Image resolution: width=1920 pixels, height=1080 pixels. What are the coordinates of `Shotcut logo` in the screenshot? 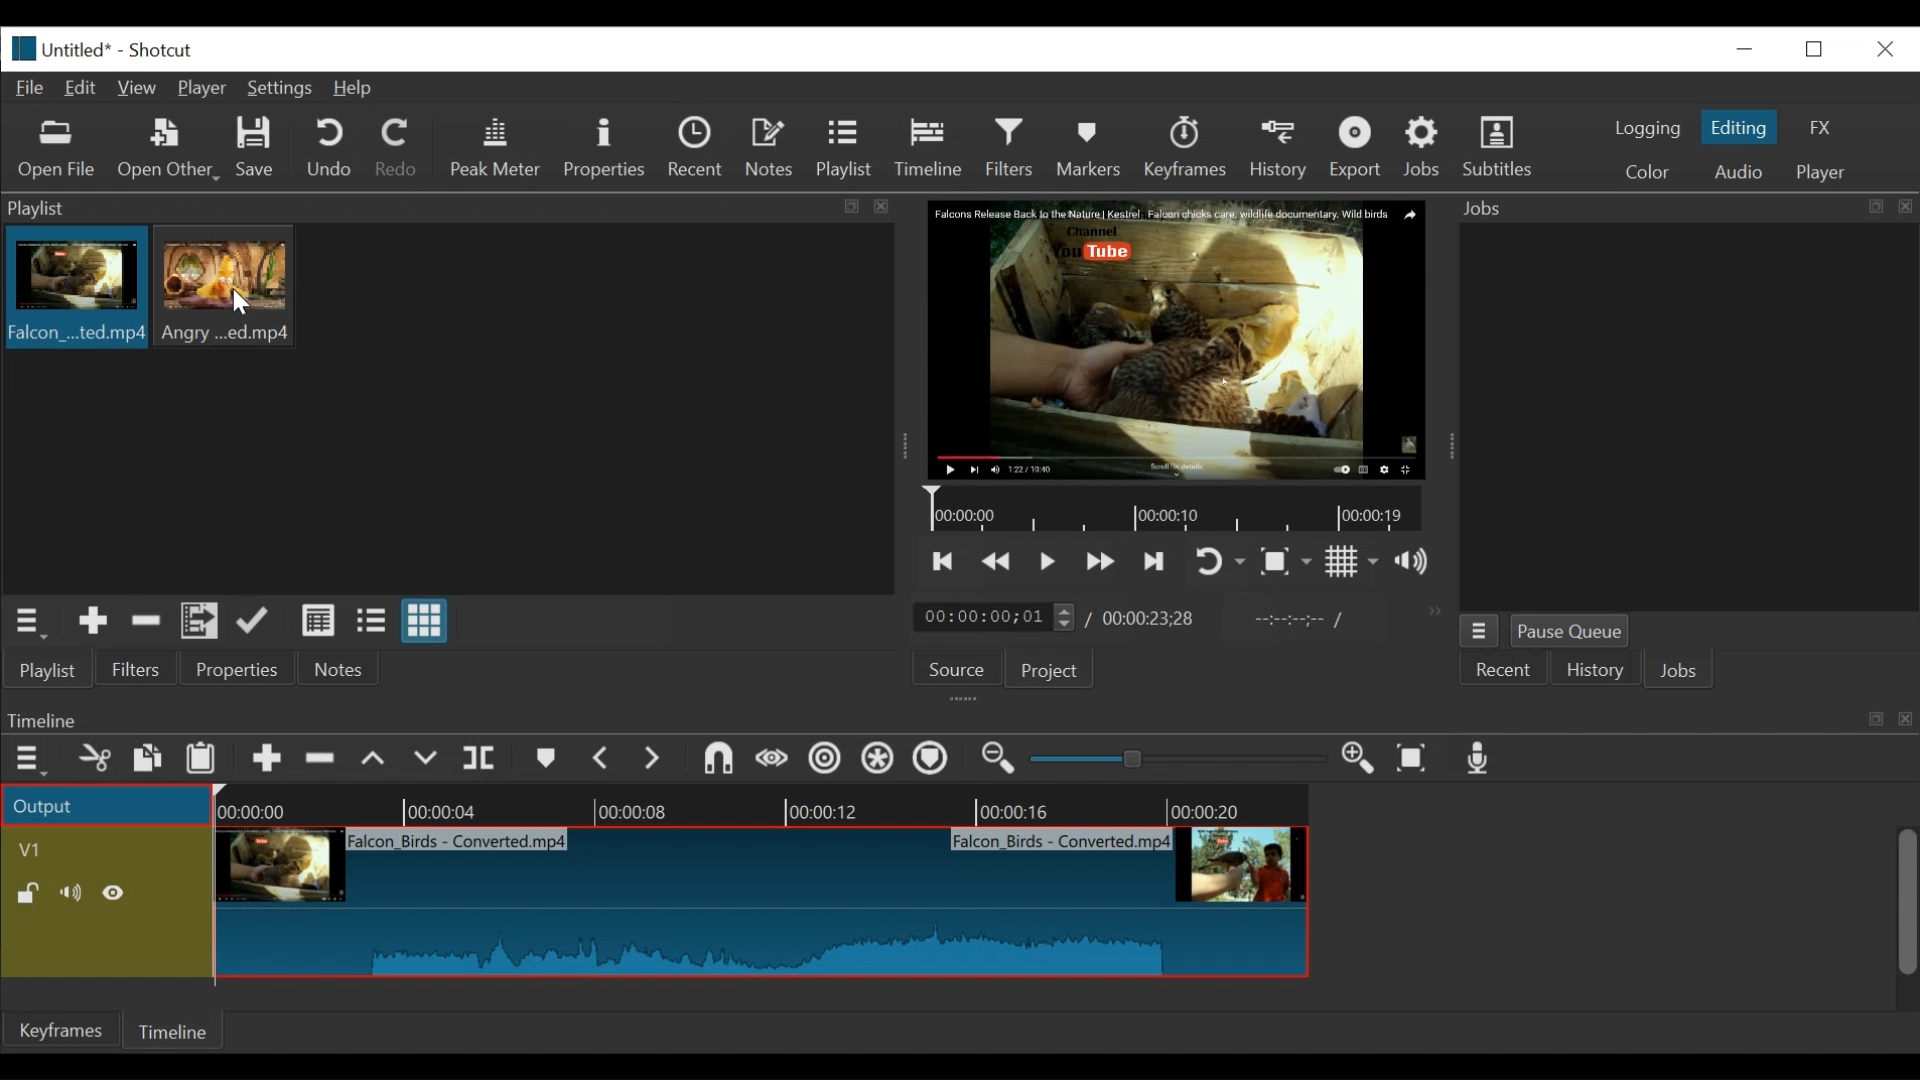 It's located at (19, 46).